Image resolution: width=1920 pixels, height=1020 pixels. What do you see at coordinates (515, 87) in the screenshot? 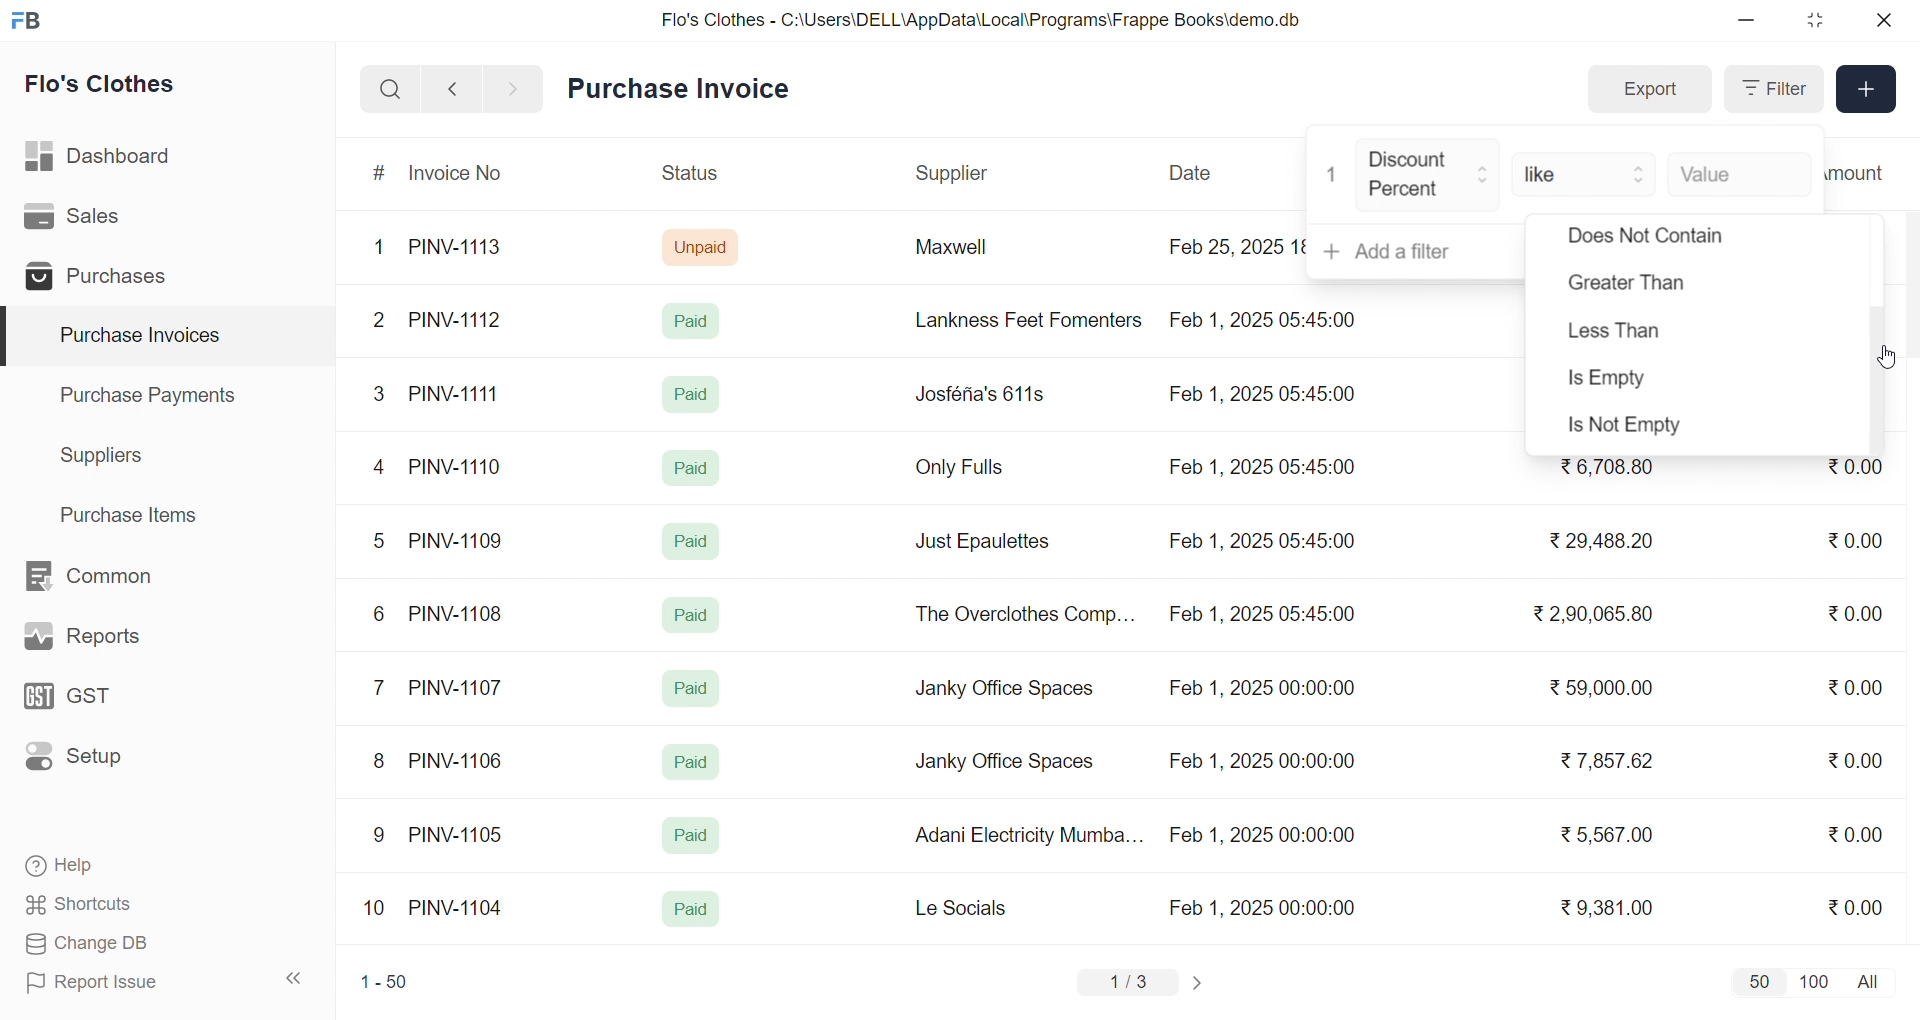
I see `navigate forward` at bounding box center [515, 87].